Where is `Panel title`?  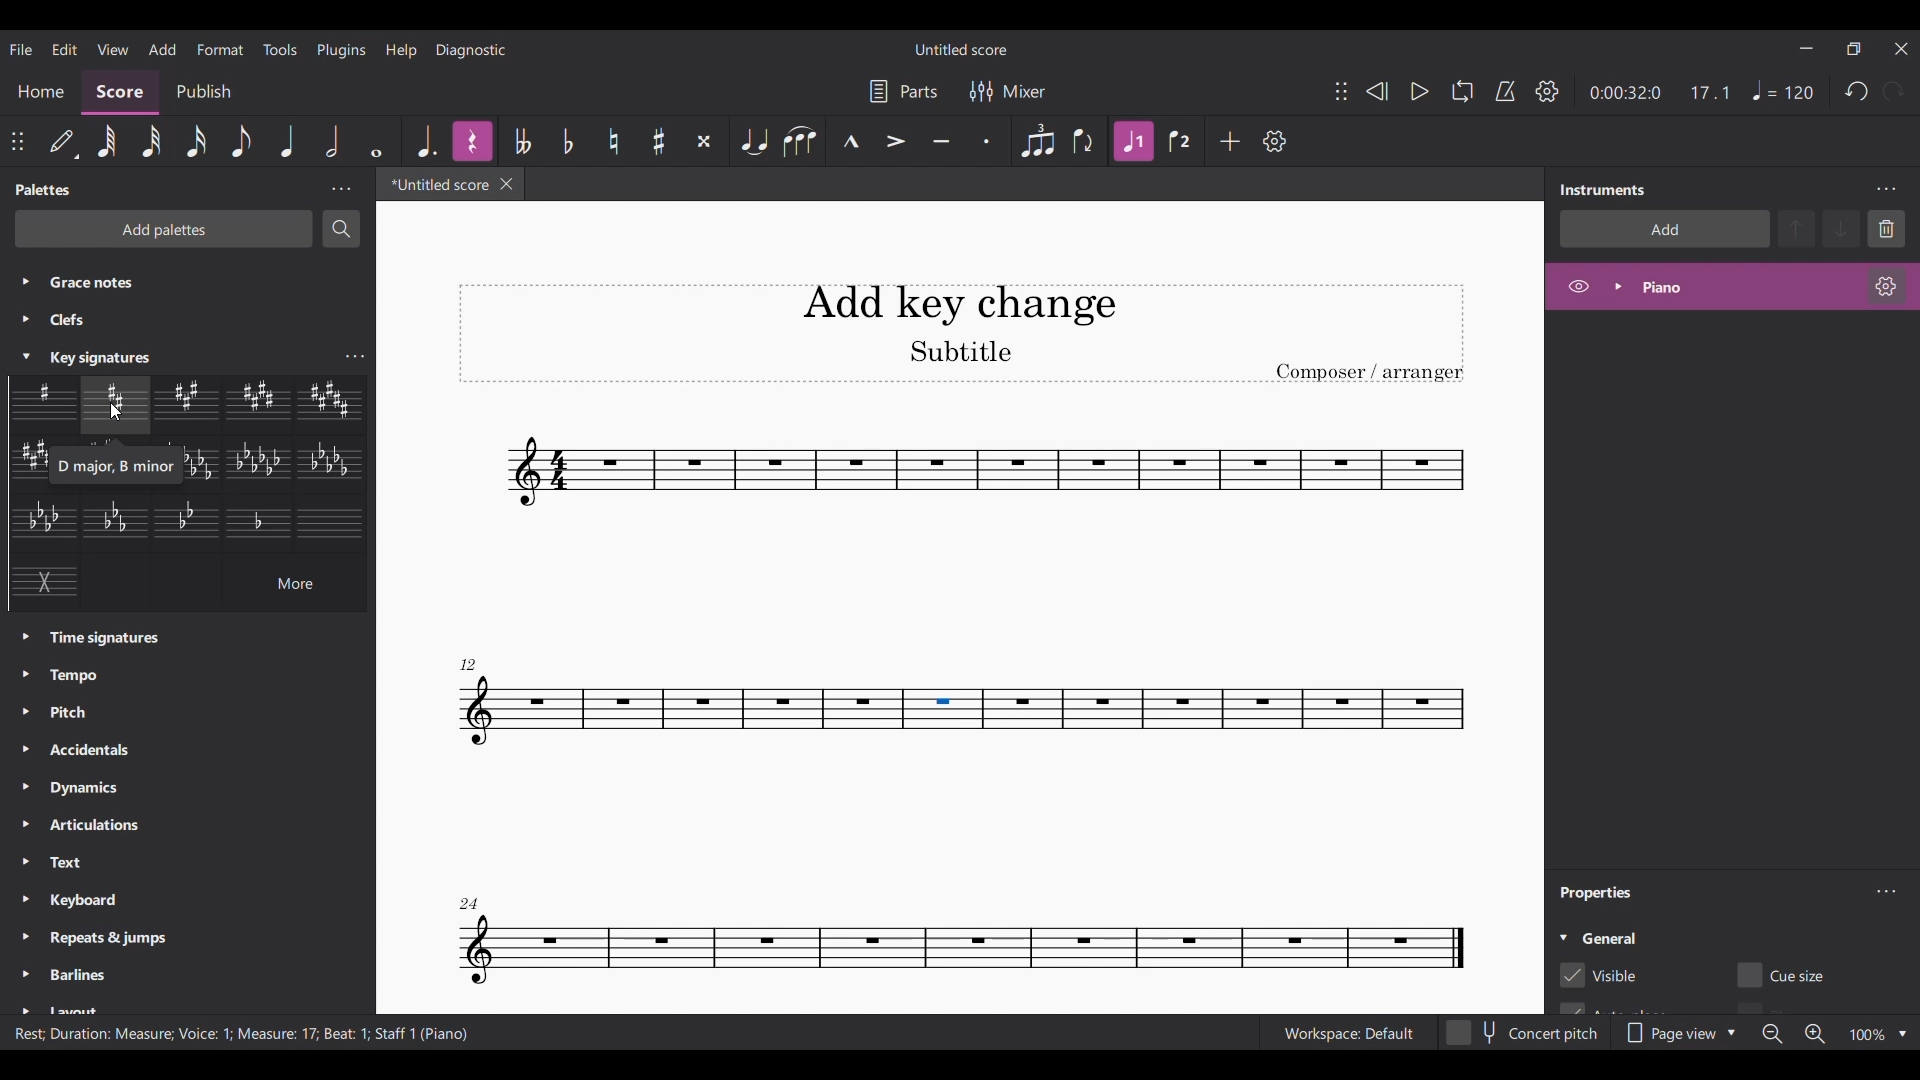 Panel title is located at coordinates (47, 189).